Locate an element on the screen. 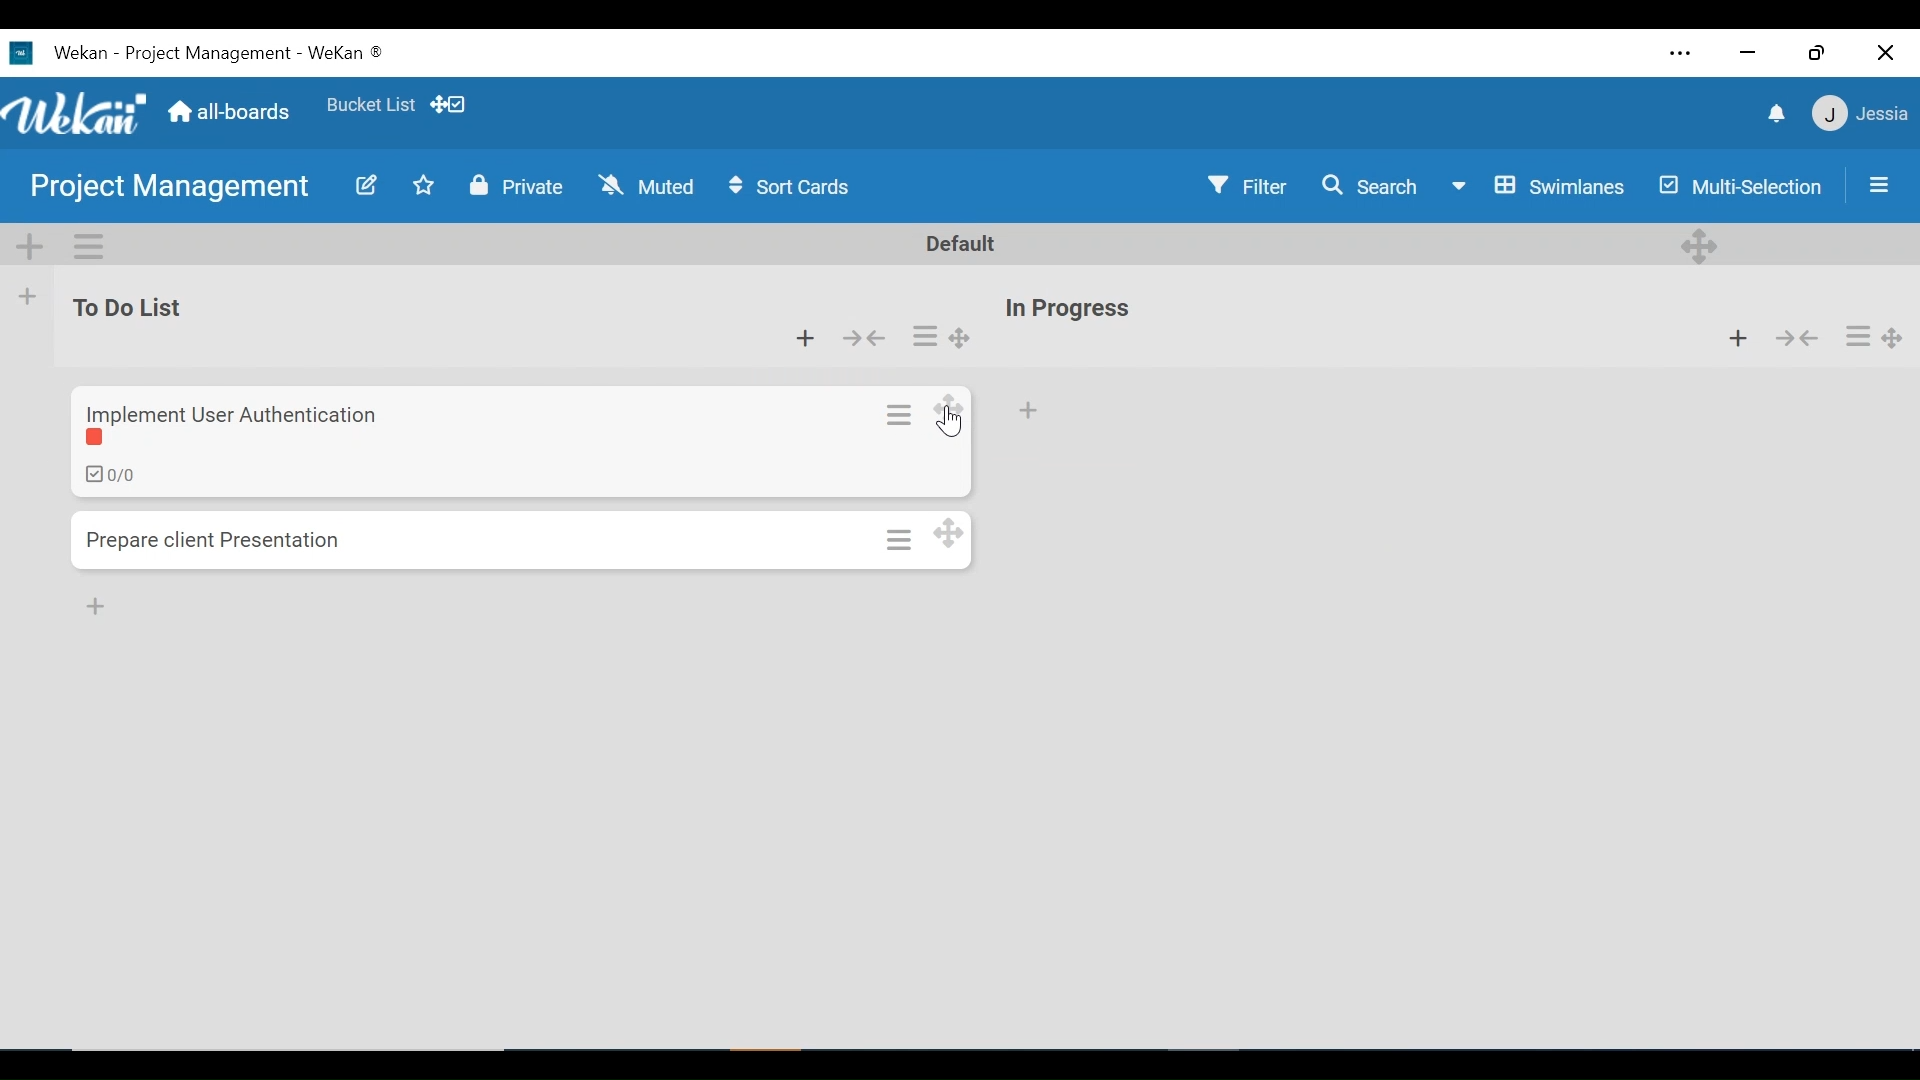  minimize is located at coordinates (1745, 54).